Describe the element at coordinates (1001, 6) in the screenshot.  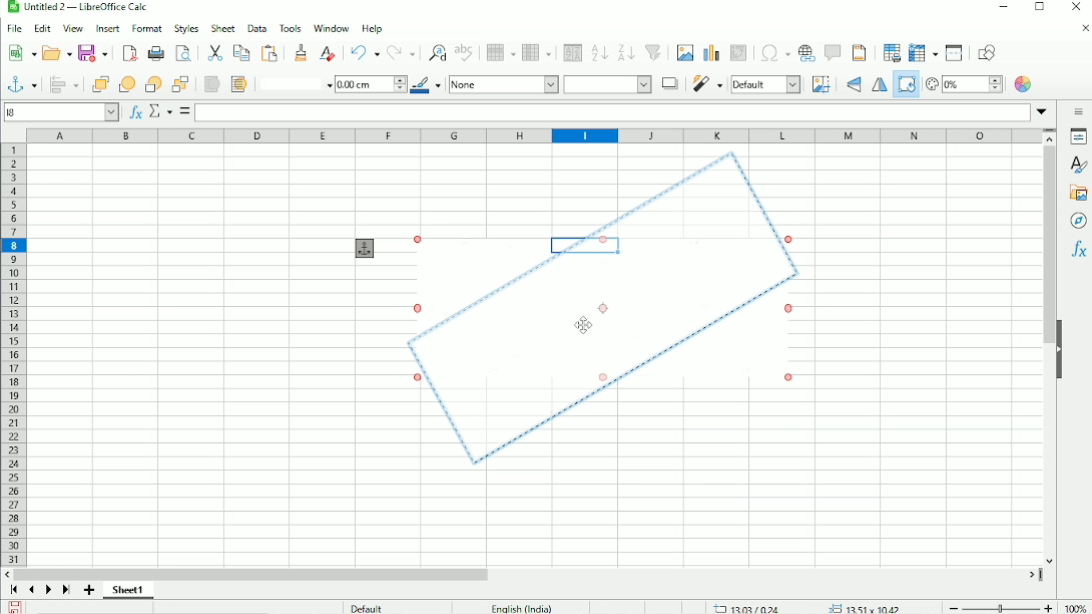
I see `Minimize` at that location.